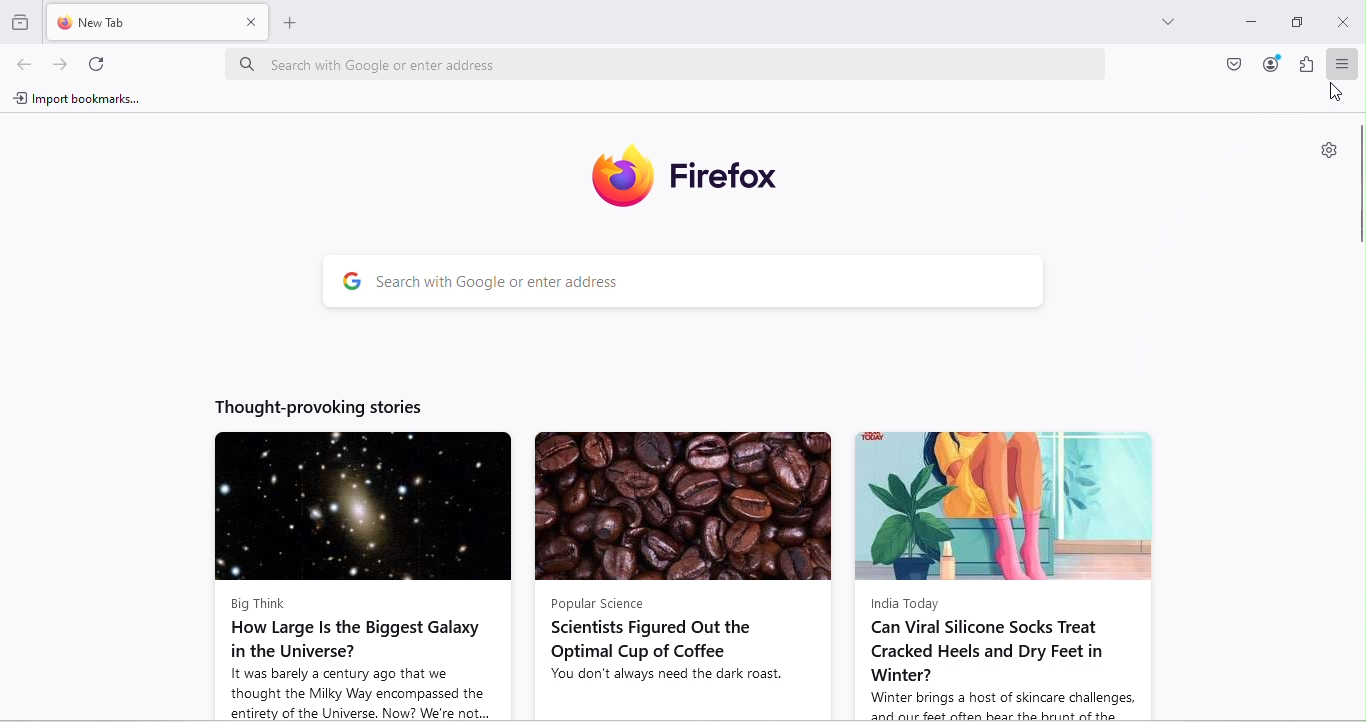 The image size is (1366, 722). Describe the element at coordinates (1358, 410) in the screenshot. I see `Scroll bar` at that location.